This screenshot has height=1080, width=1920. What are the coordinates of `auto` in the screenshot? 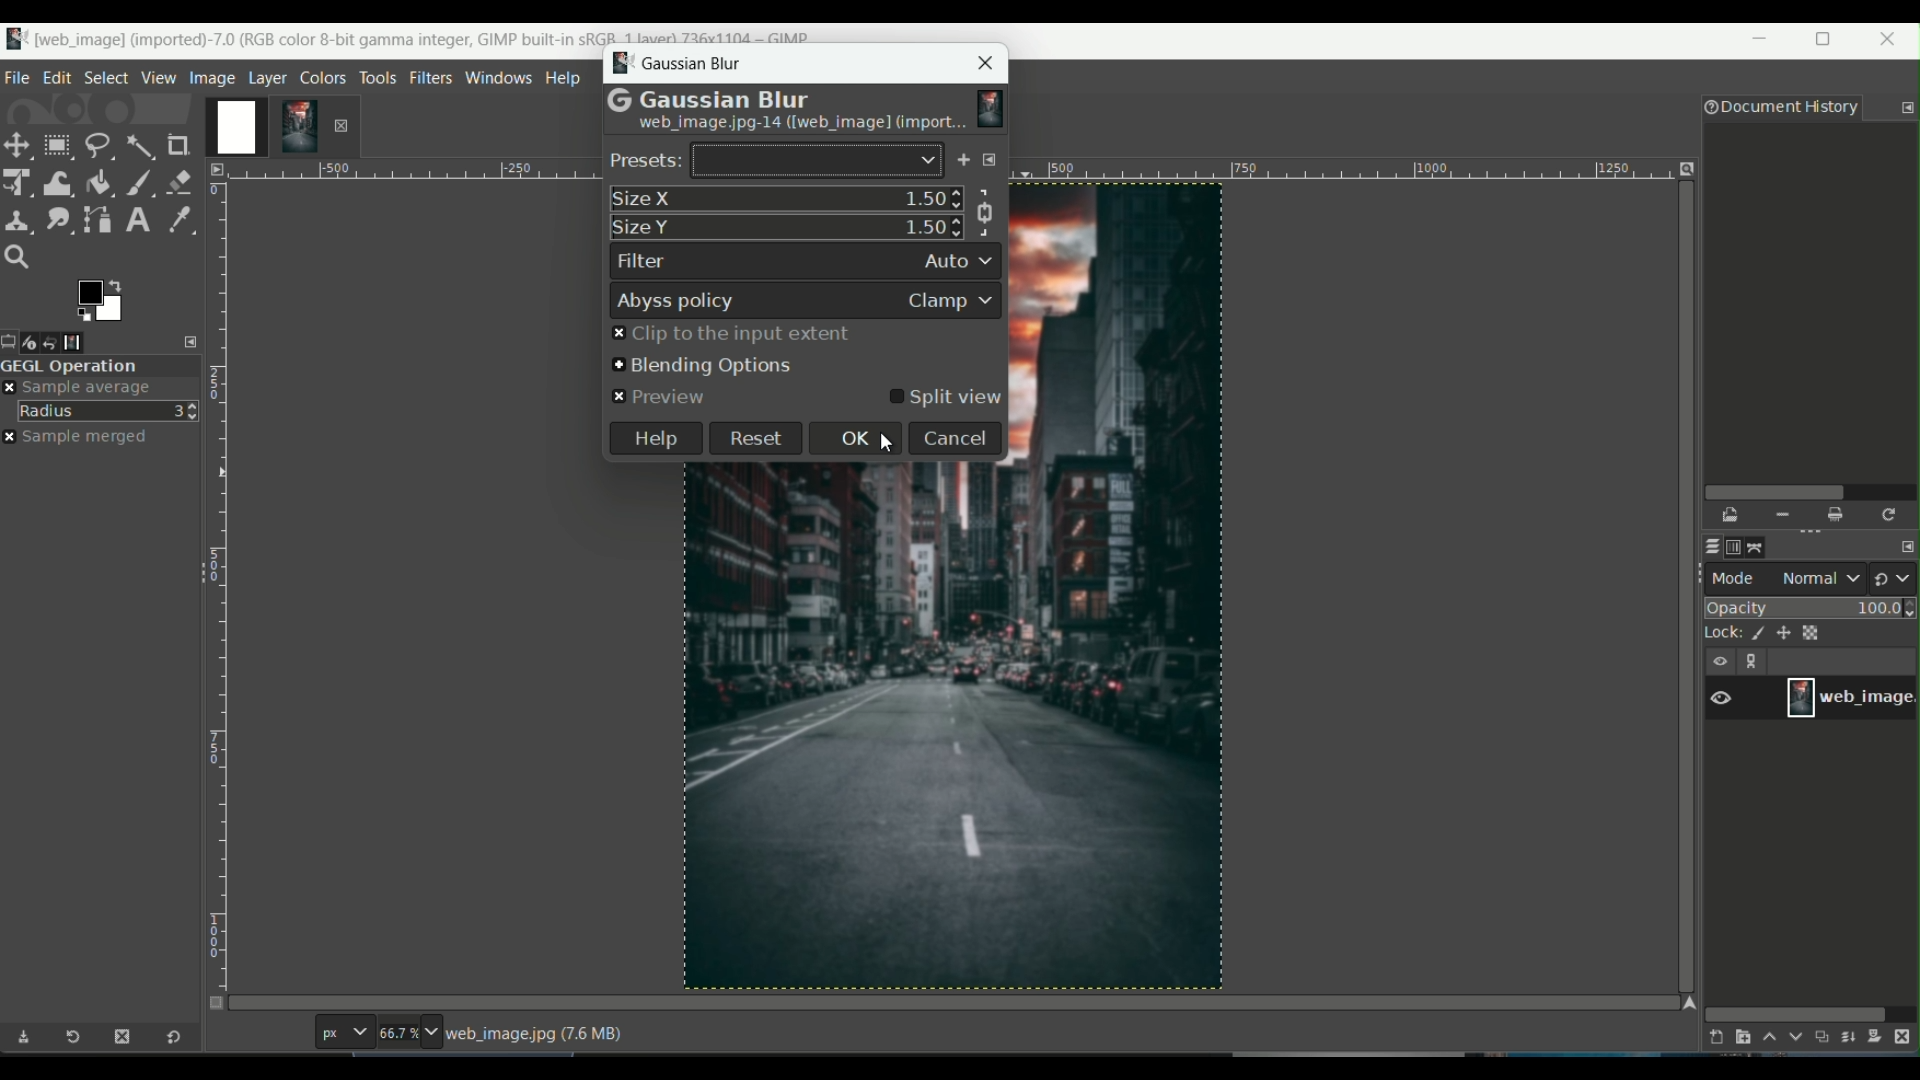 It's located at (957, 259).